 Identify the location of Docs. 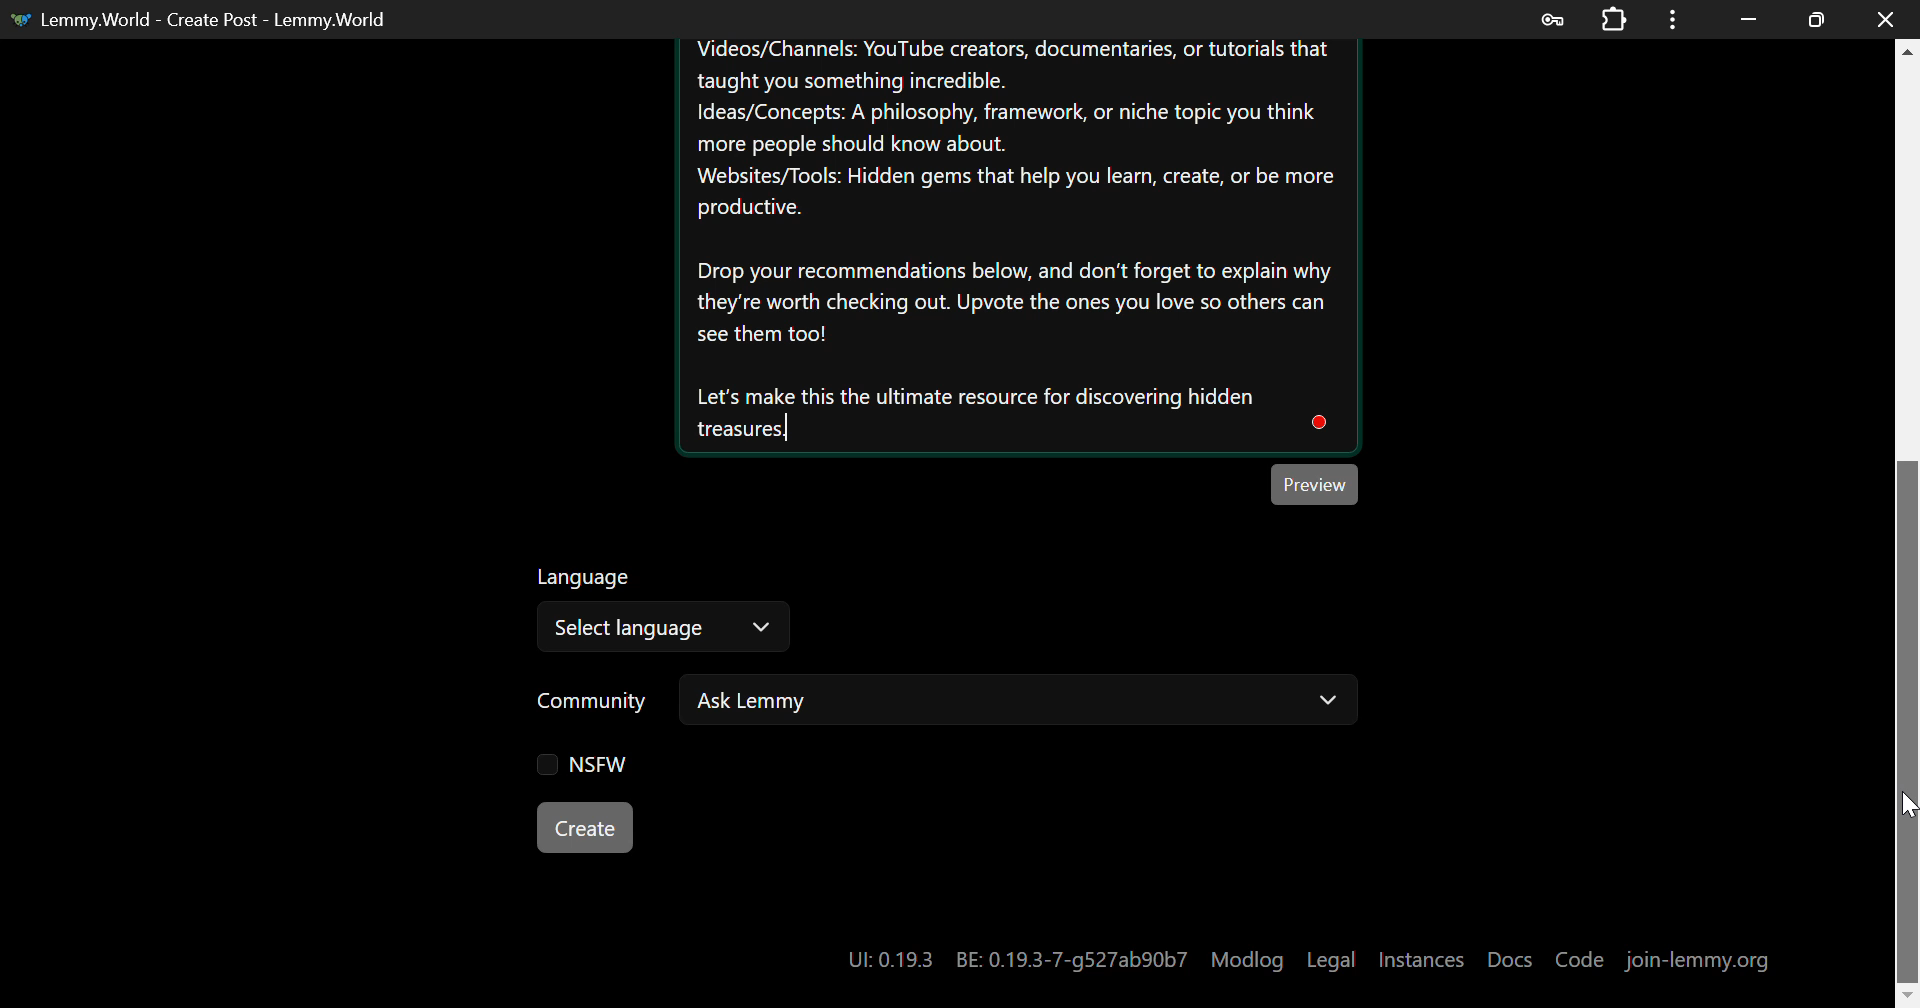
(1511, 959).